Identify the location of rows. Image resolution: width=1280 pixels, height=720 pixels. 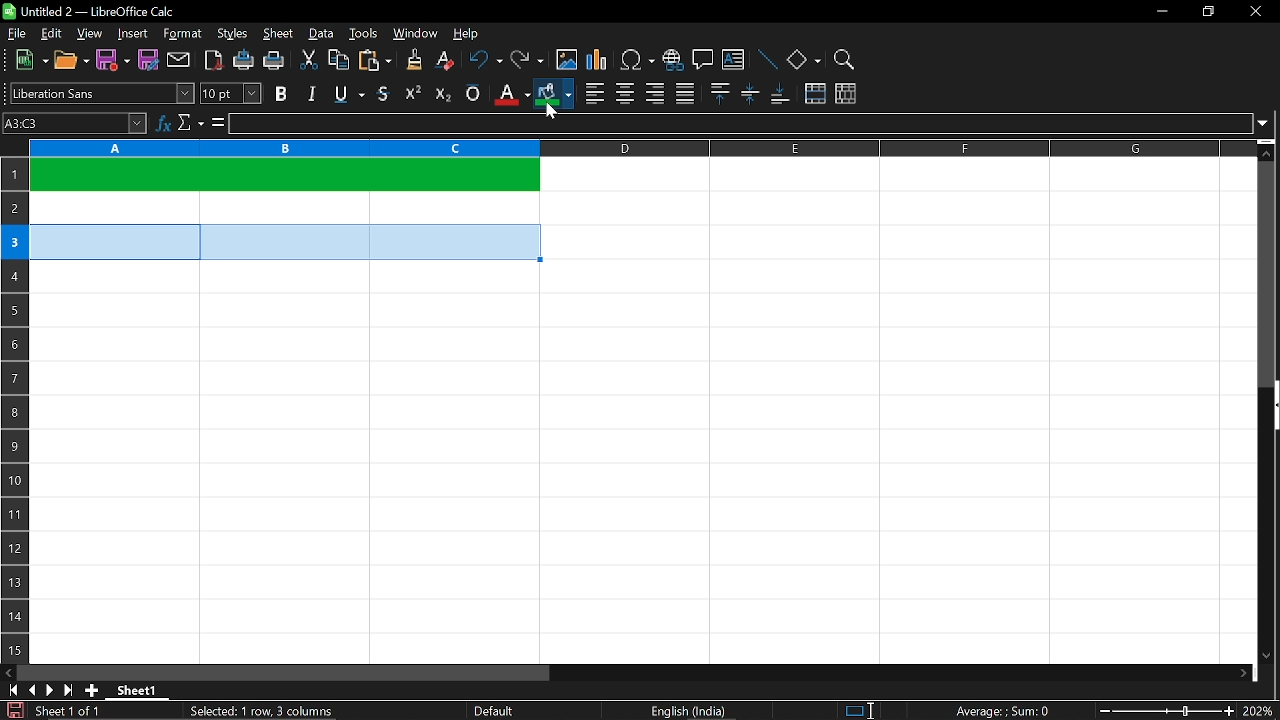
(12, 387).